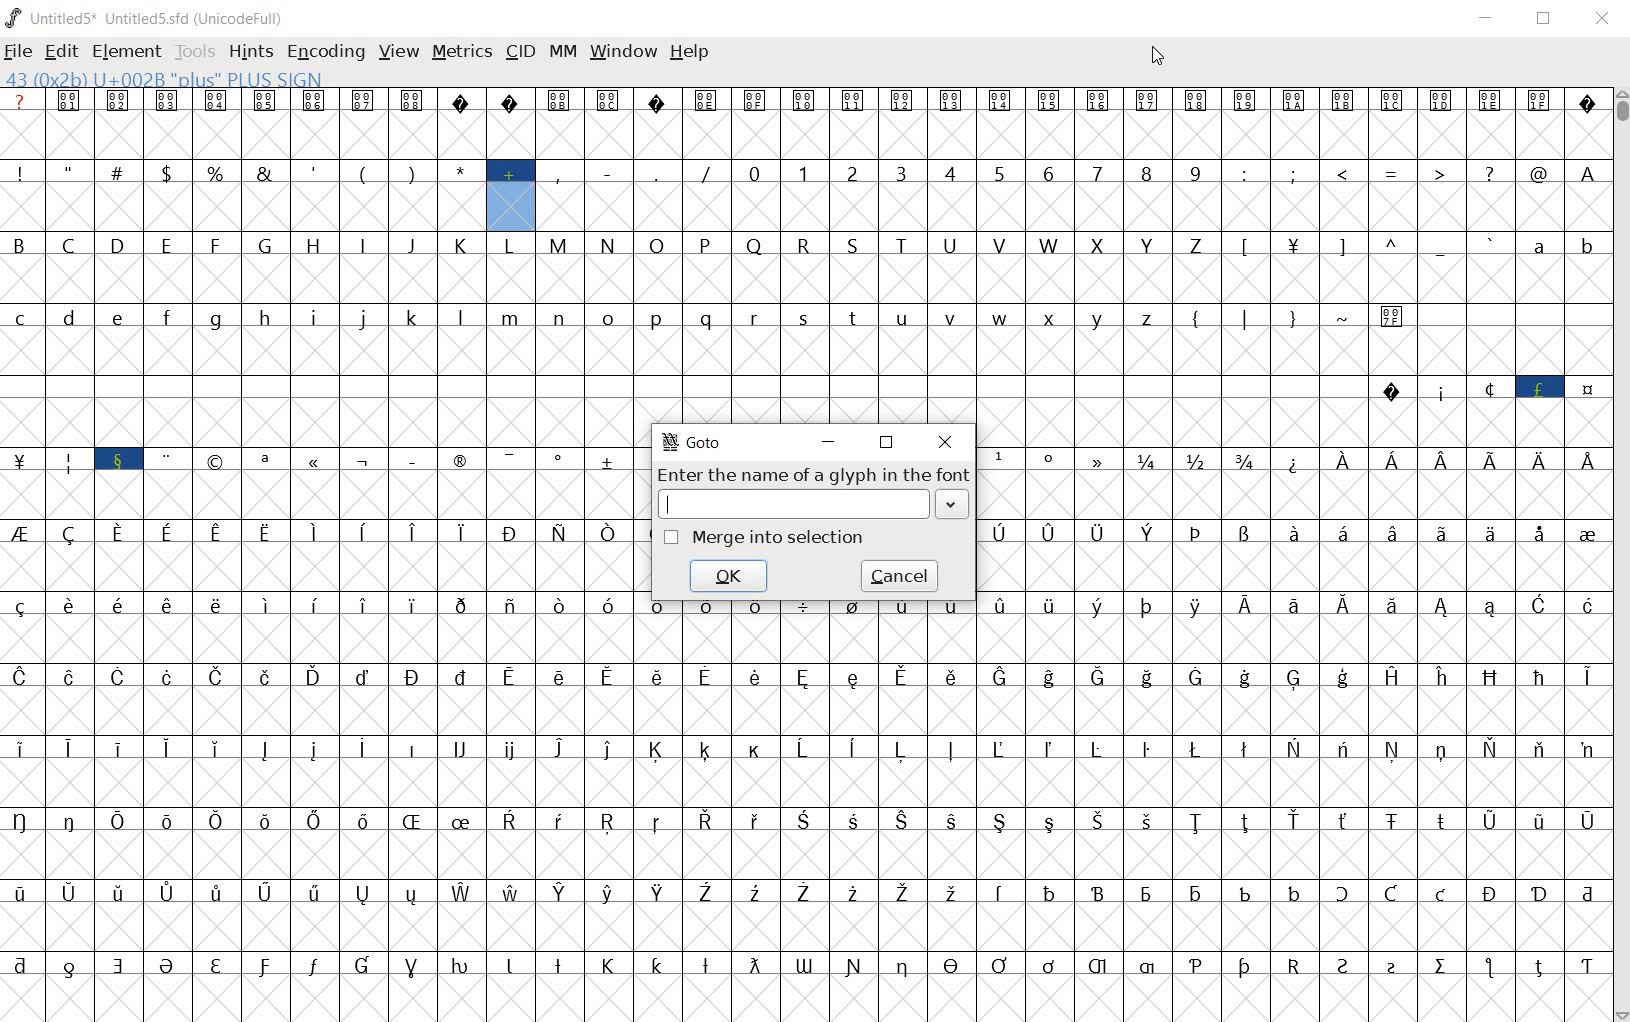 The height and width of the screenshot is (1022, 1630). I want to click on mm, so click(563, 53).